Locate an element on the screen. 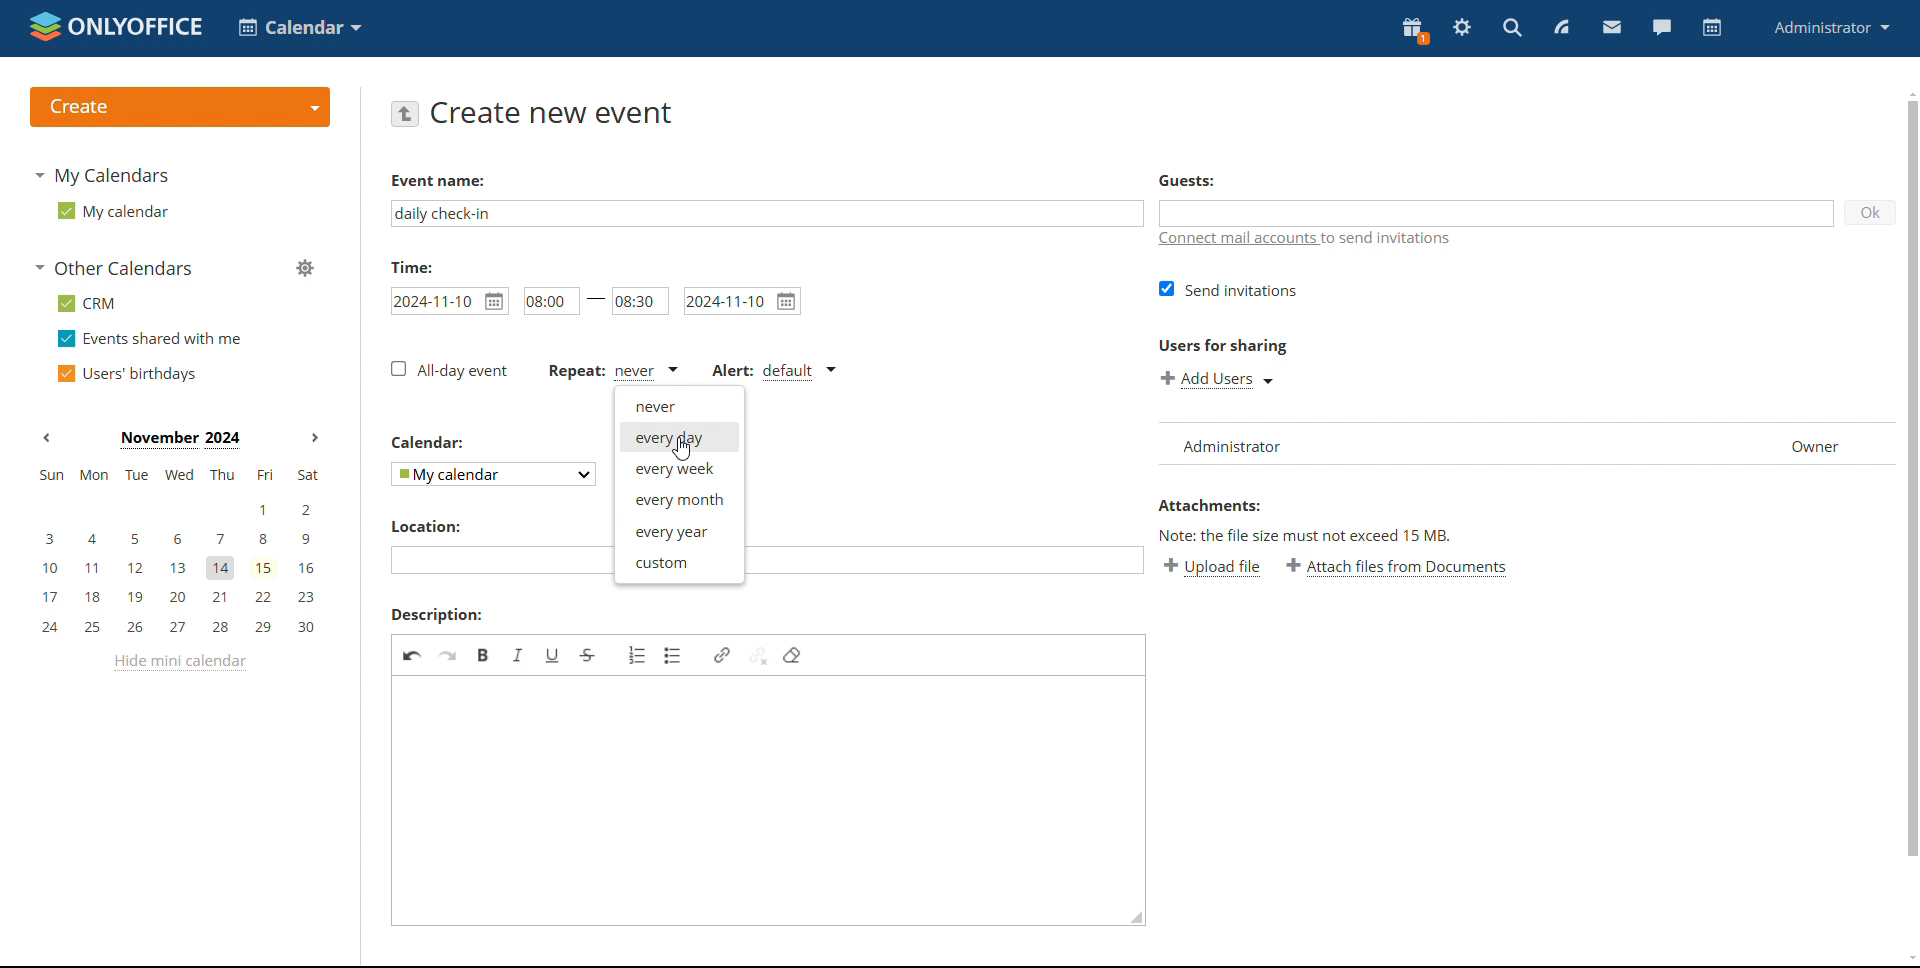 The height and width of the screenshot is (968, 1920). go back is located at coordinates (405, 113).